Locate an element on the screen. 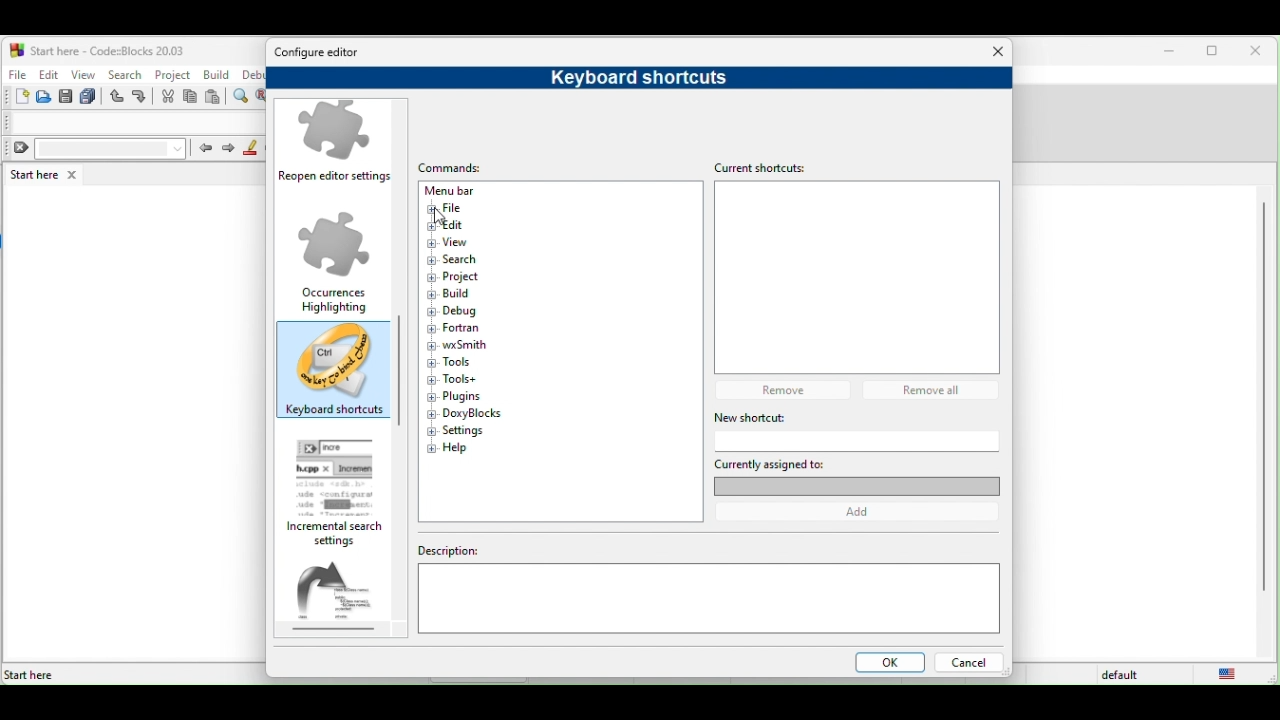 The width and height of the screenshot is (1280, 720). start here-code blocks-20.03 is located at coordinates (97, 49).